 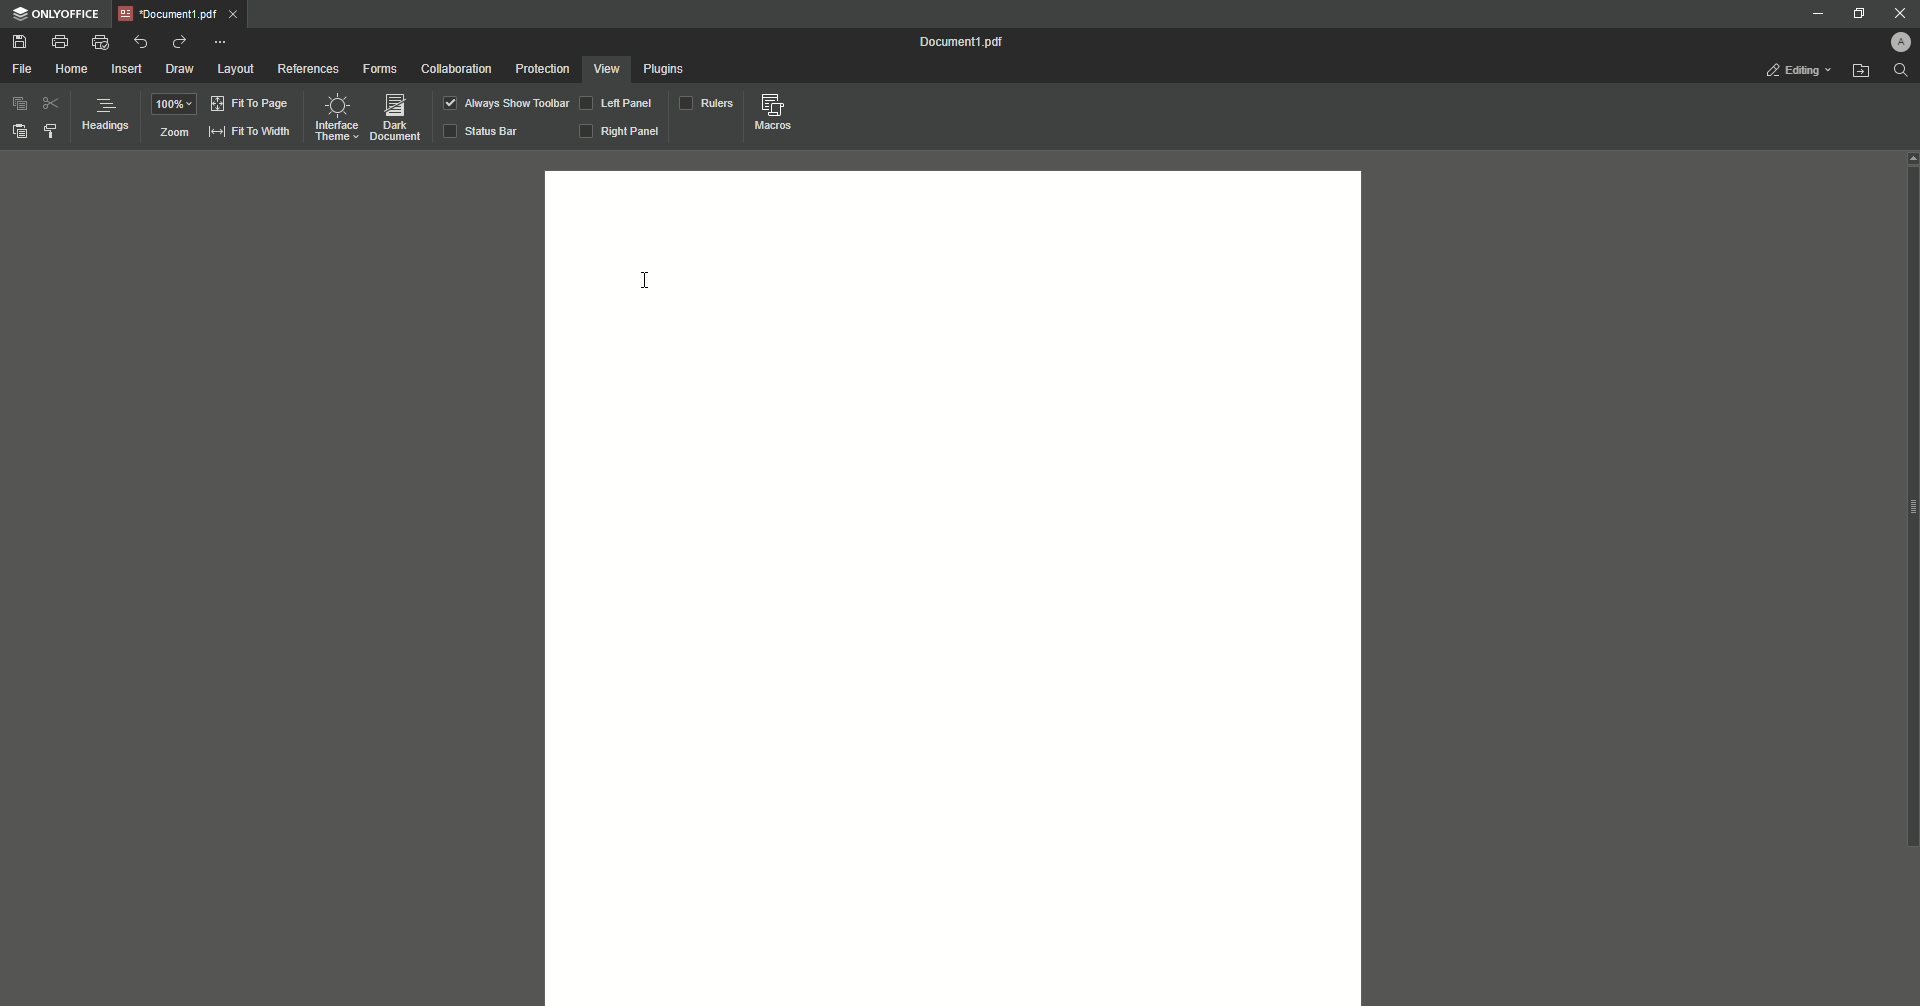 What do you see at coordinates (1902, 504) in the screenshot?
I see `slider` at bounding box center [1902, 504].